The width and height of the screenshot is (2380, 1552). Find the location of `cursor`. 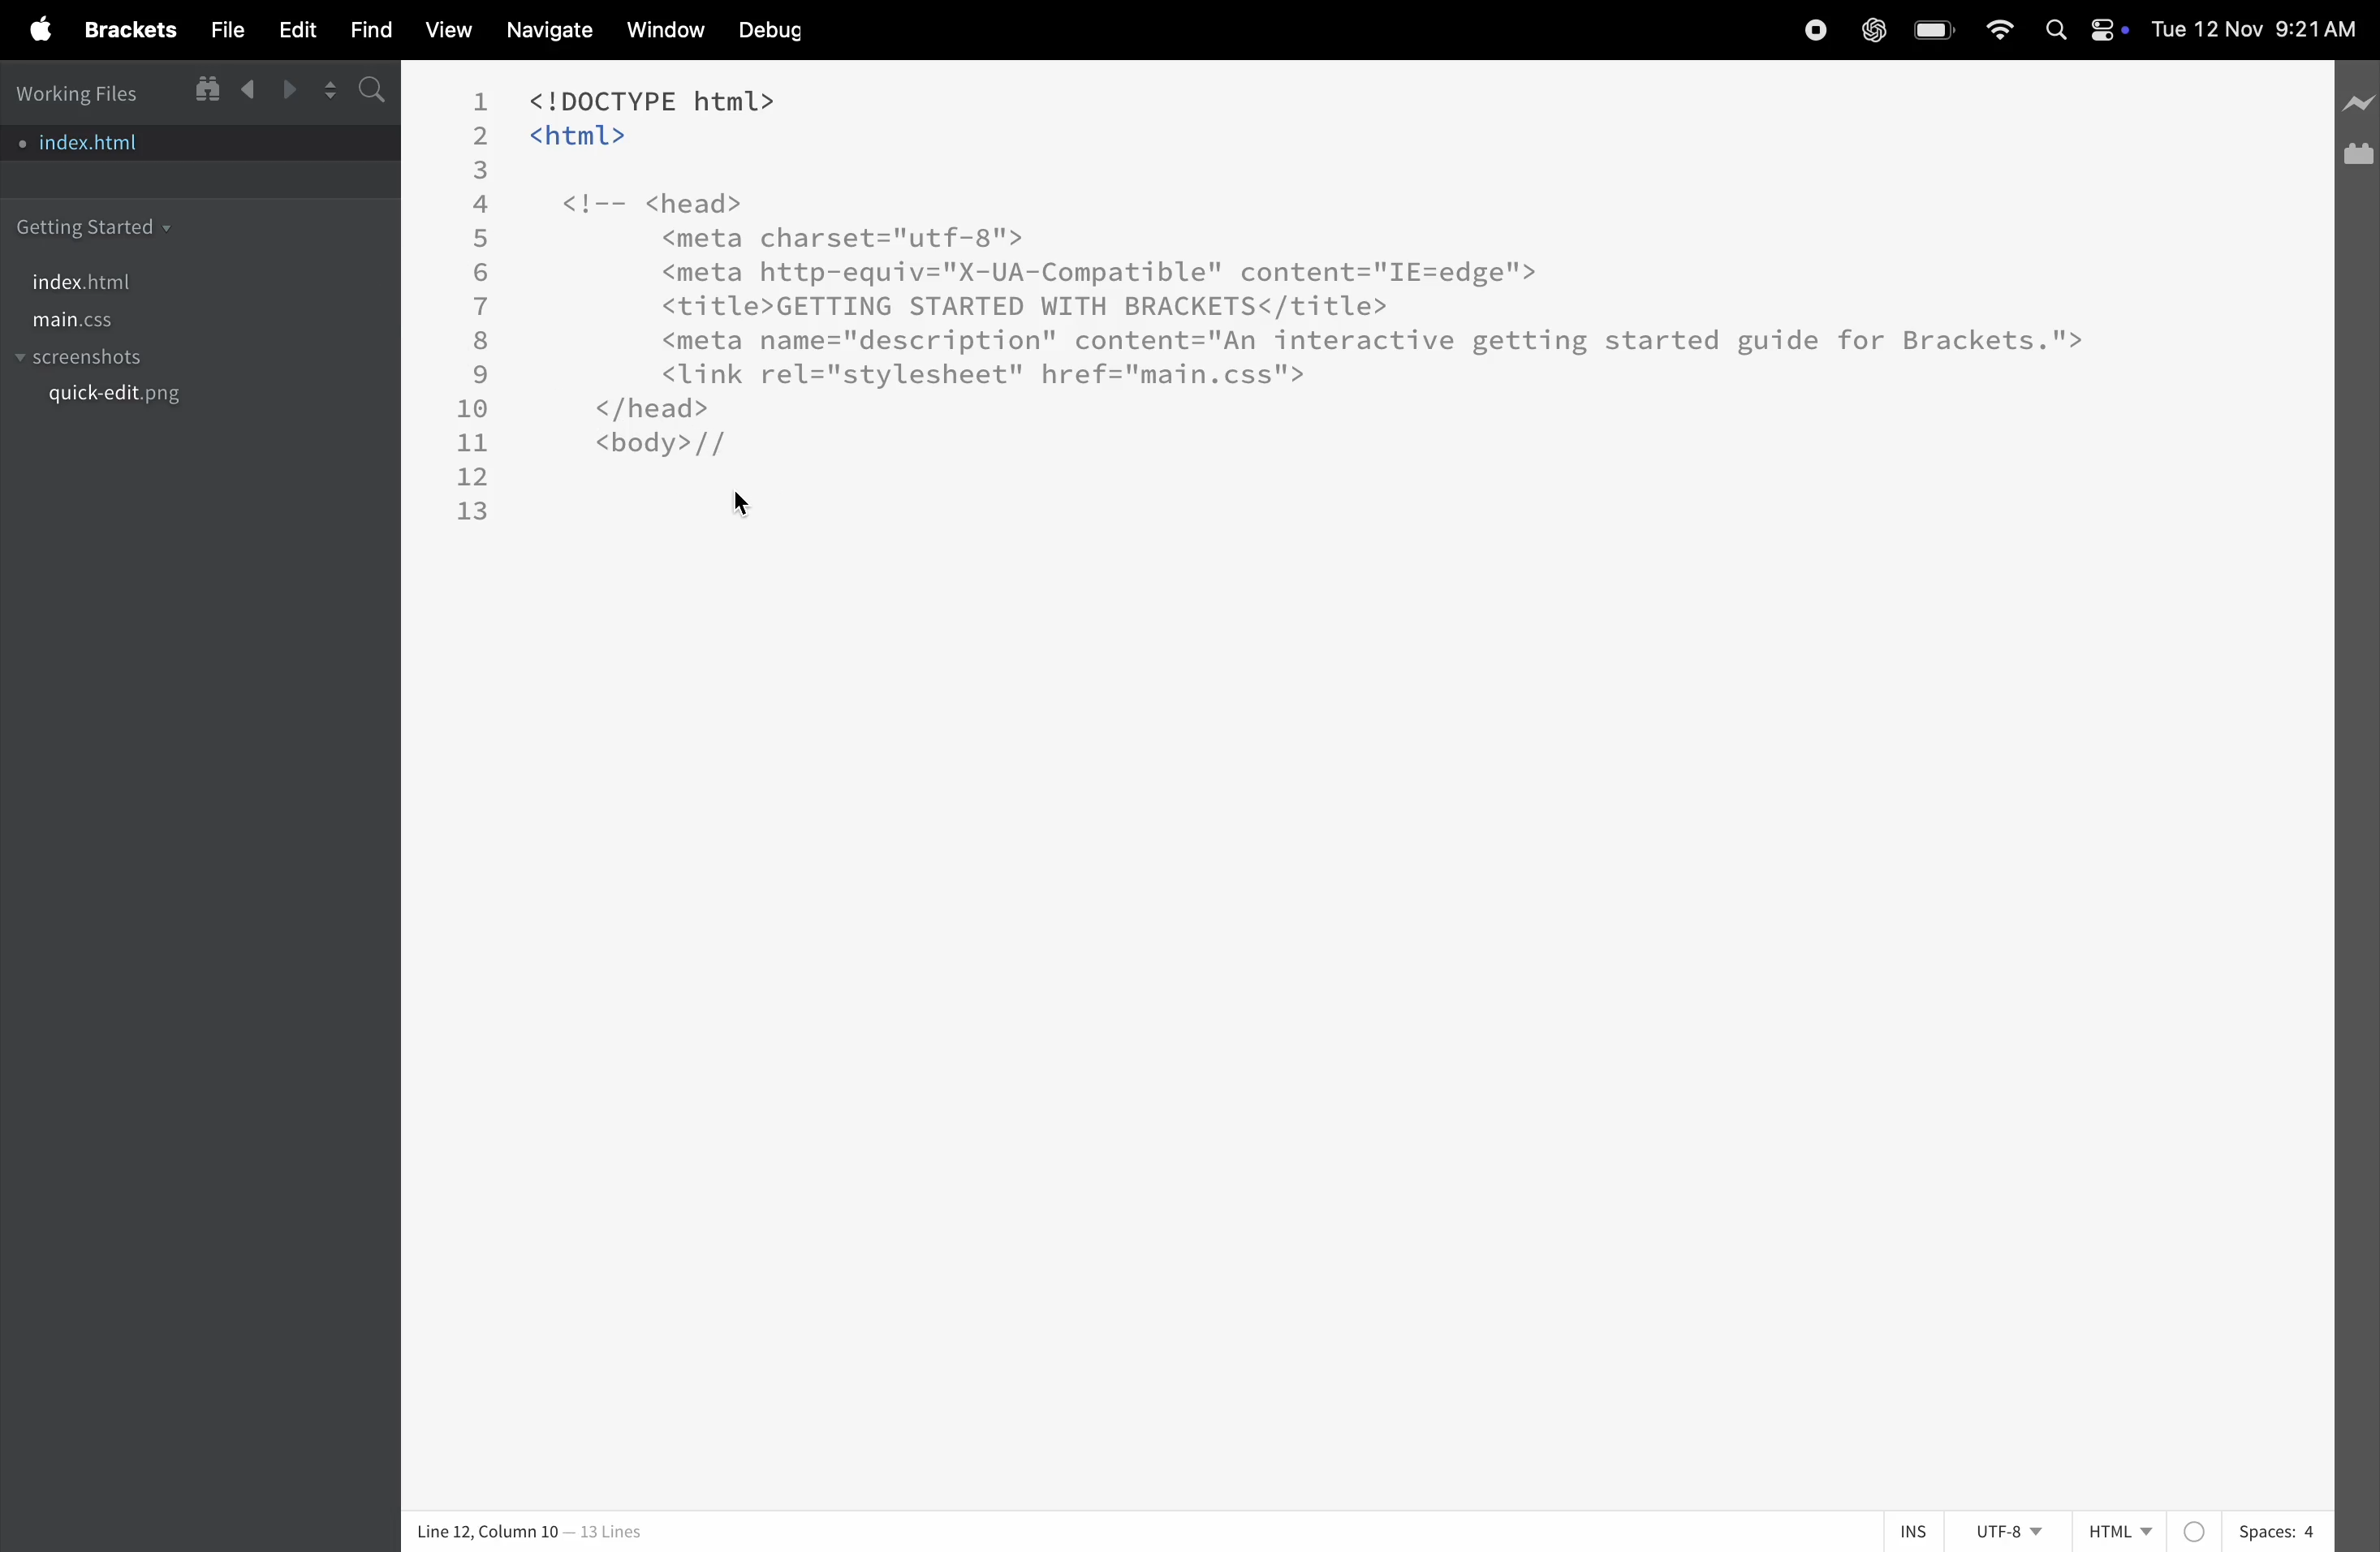

cursor is located at coordinates (746, 507).